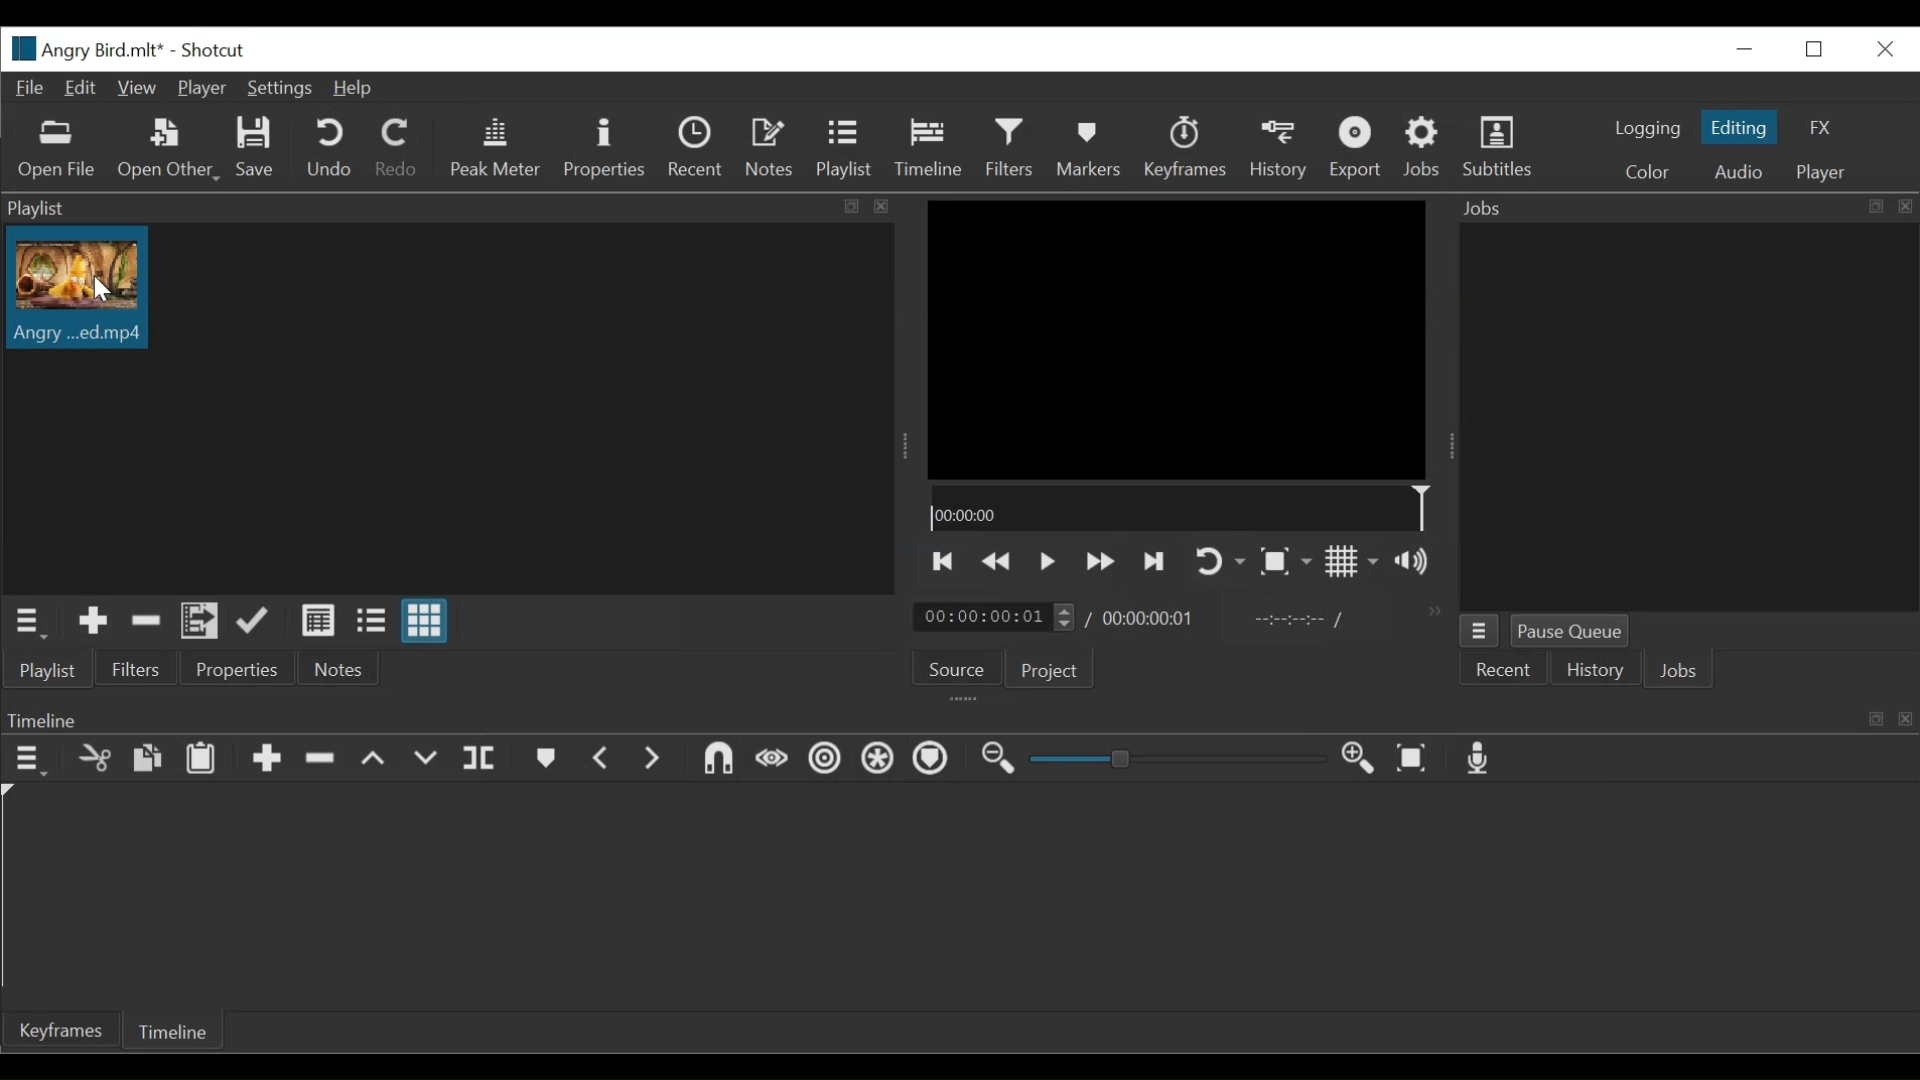 This screenshot has width=1920, height=1080. What do you see at coordinates (83, 89) in the screenshot?
I see `Edit` at bounding box center [83, 89].